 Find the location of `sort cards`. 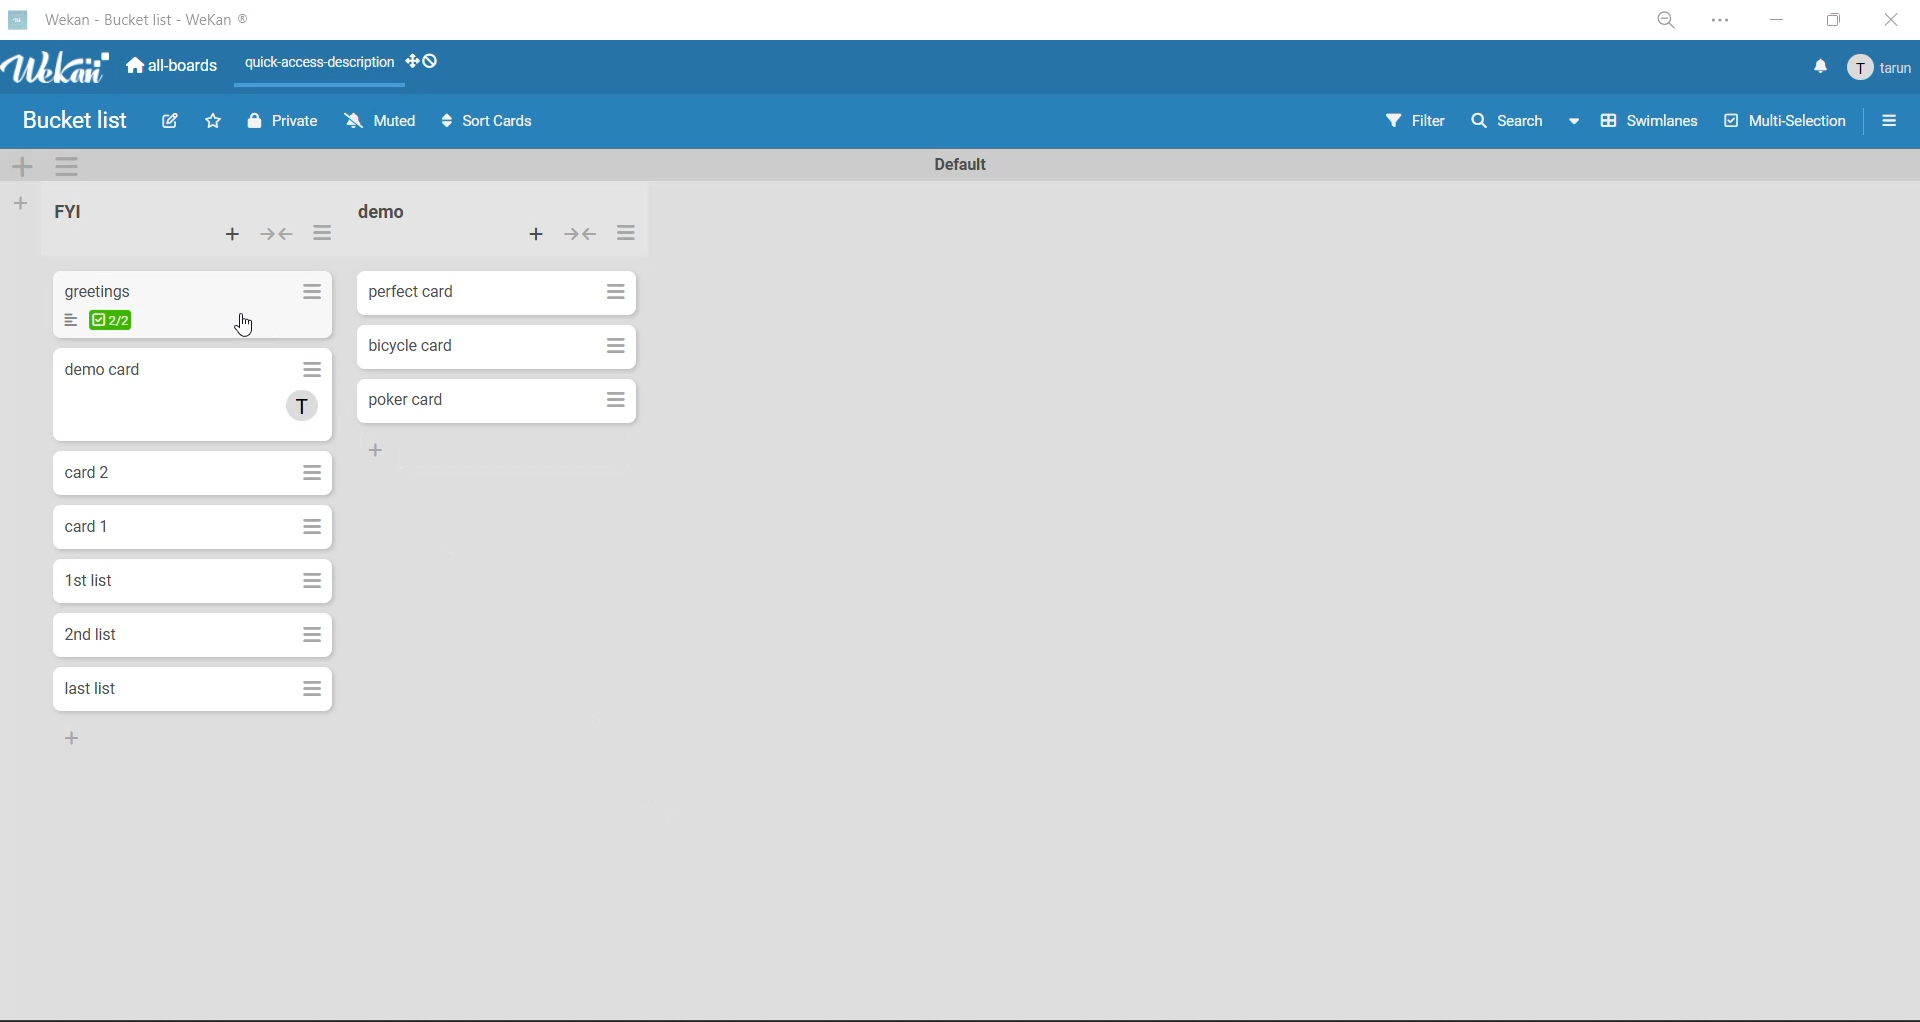

sort cards is located at coordinates (491, 120).